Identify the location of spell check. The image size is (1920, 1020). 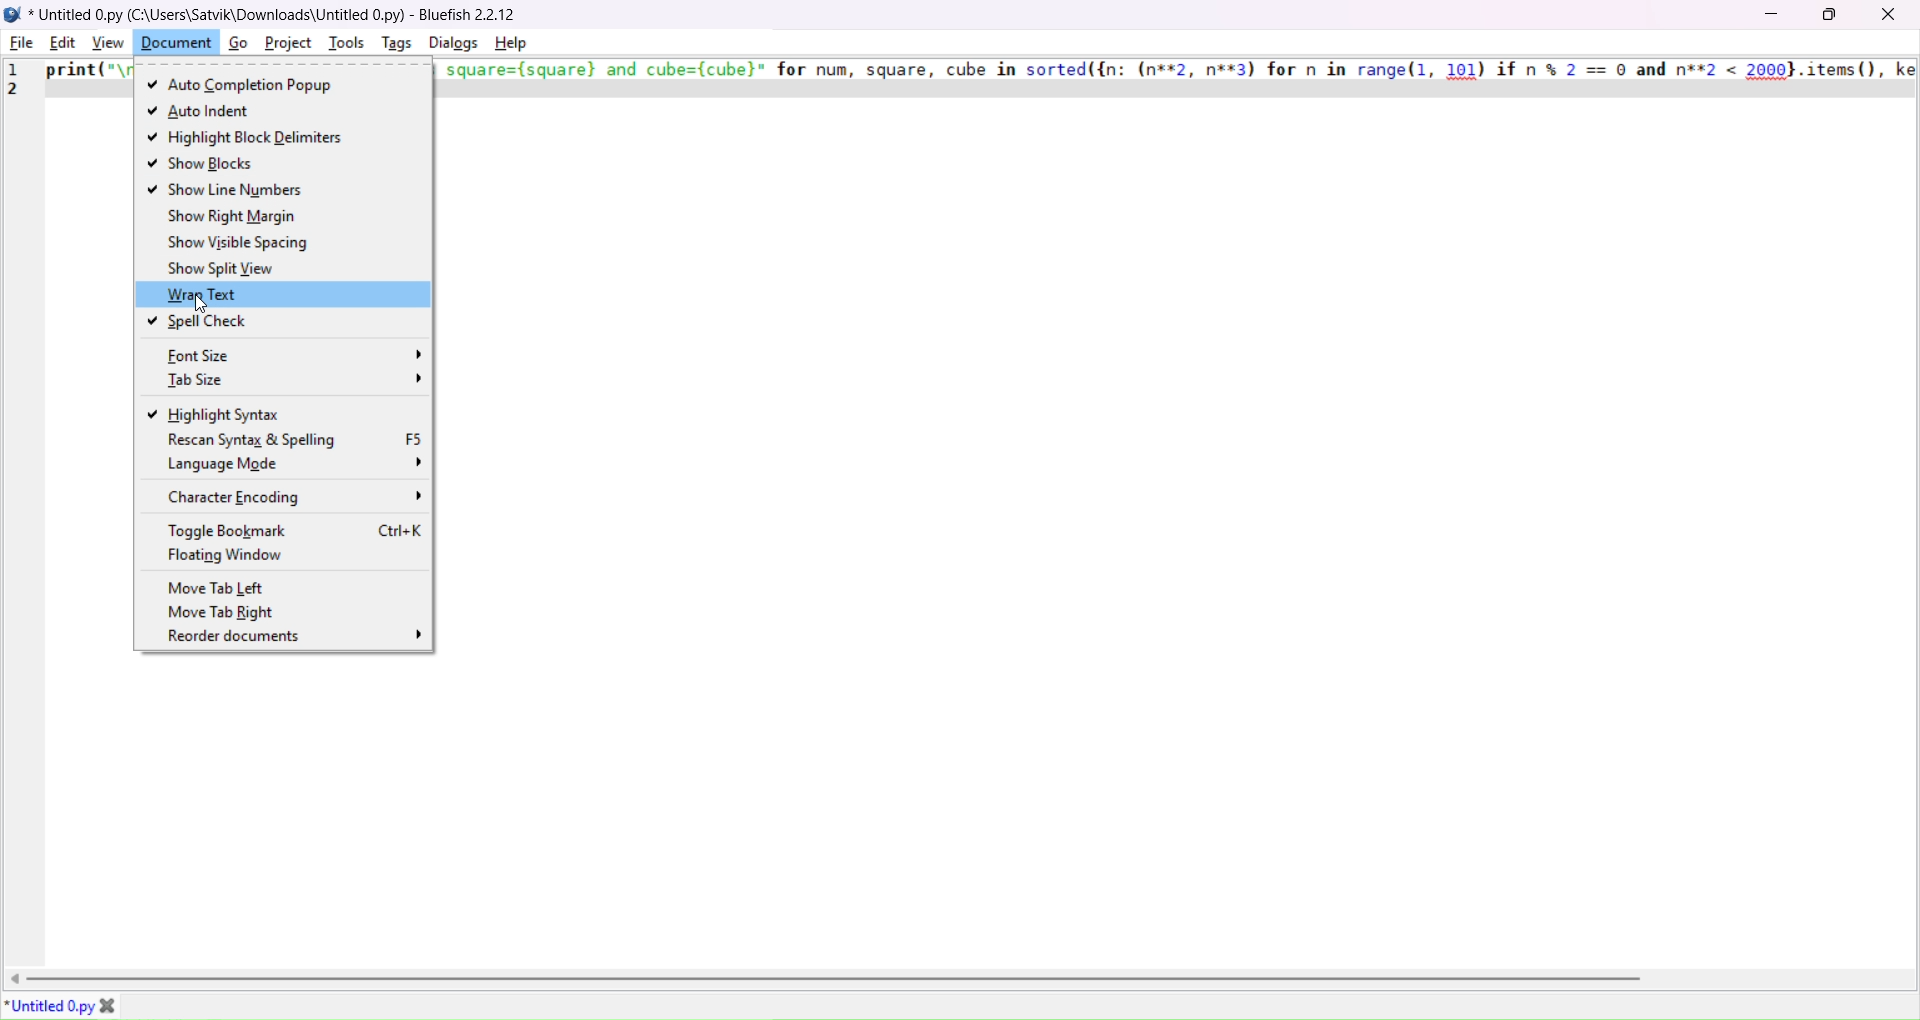
(195, 320).